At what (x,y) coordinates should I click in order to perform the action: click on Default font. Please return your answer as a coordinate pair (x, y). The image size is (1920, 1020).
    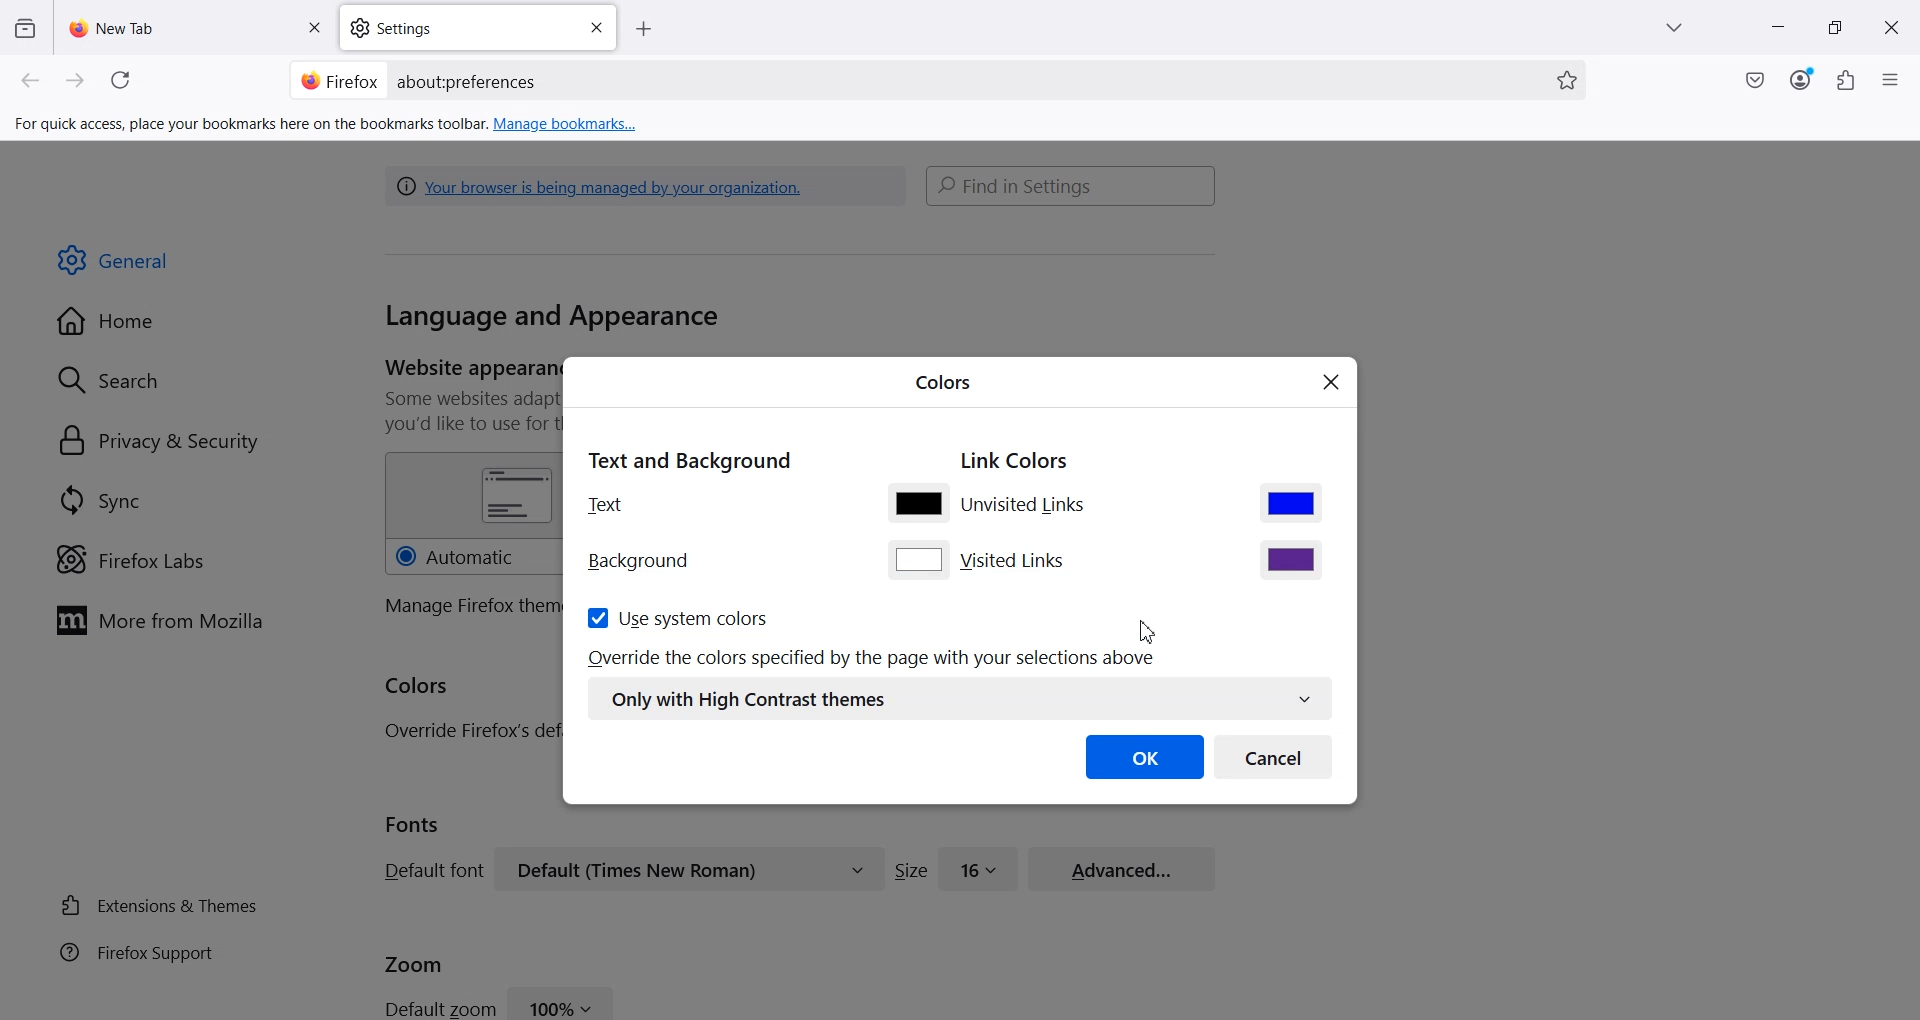
    Looking at the image, I should click on (430, 870).